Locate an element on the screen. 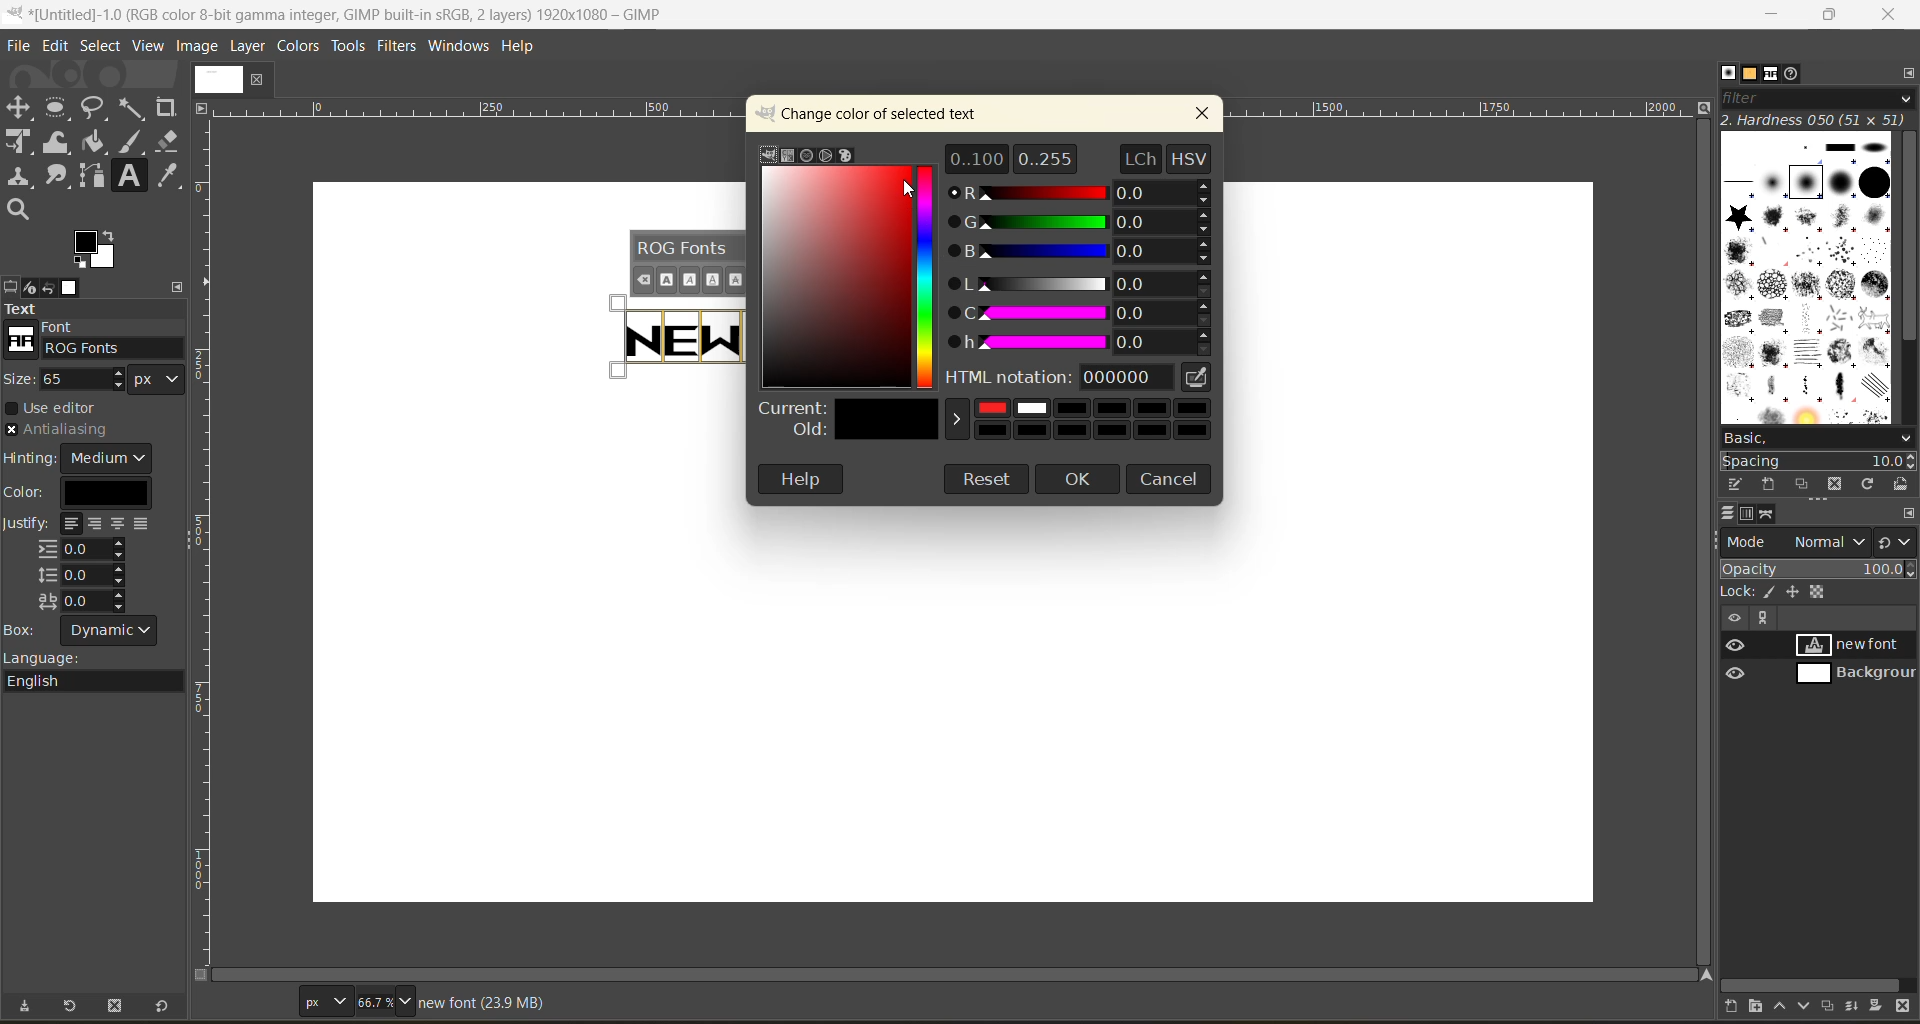 The image size is (1920, 1024). justify is located at coordinates (83, 565).